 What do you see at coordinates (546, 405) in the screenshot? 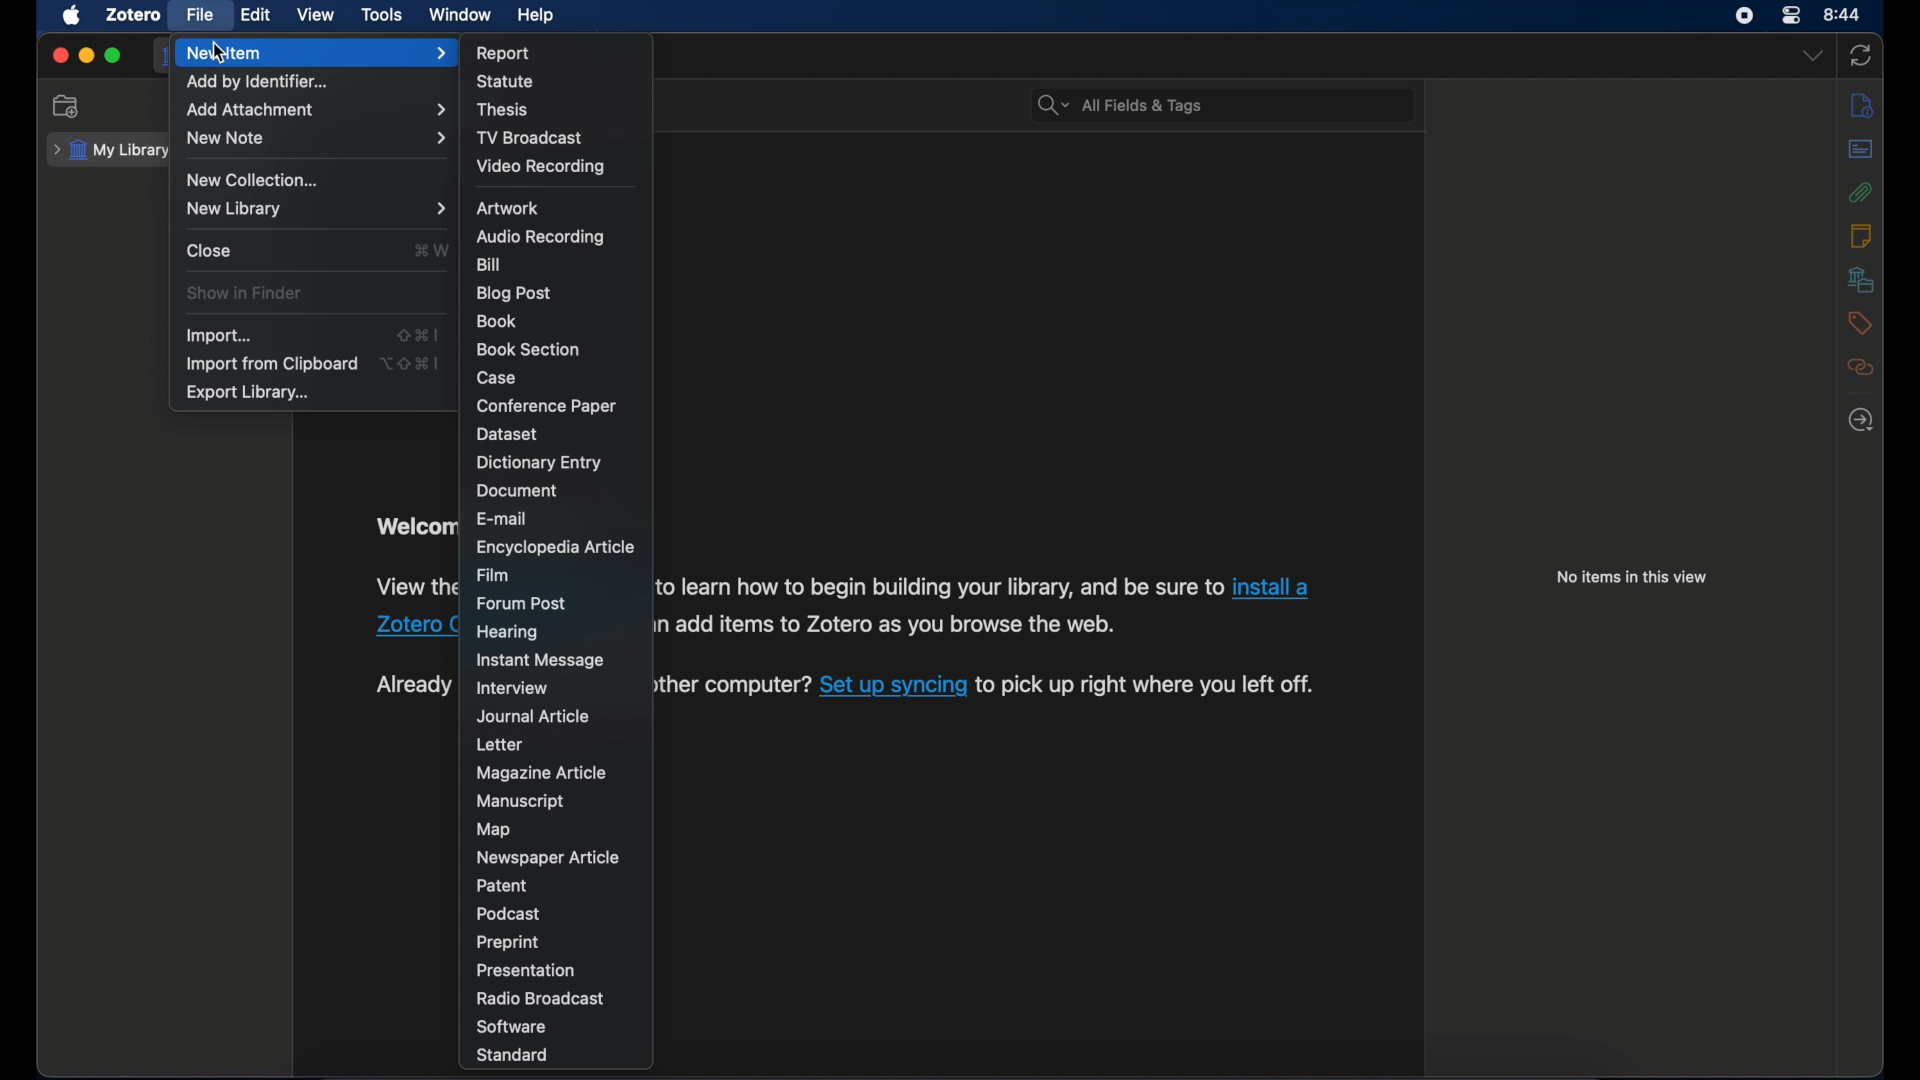
I see `conference paper` at bounding box center [546, 405].